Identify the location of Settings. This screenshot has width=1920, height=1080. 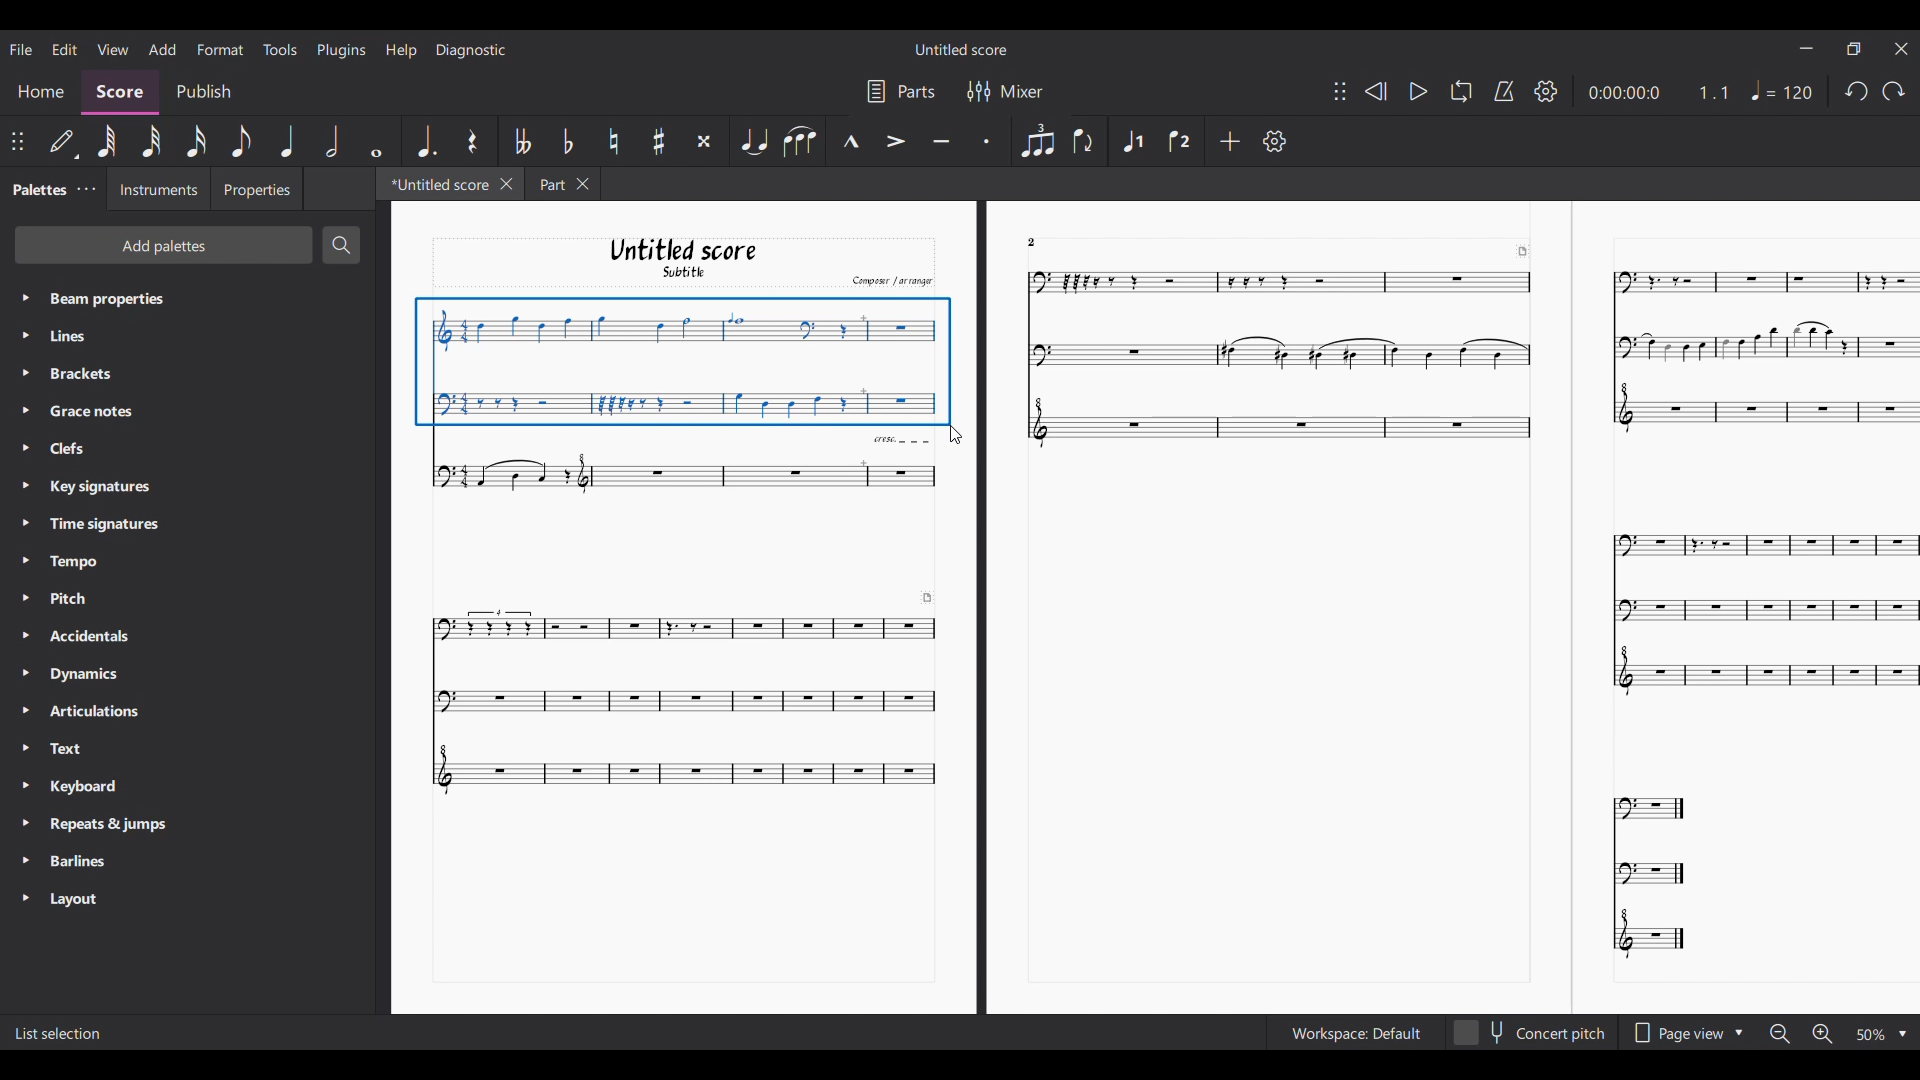
(1274, 141).